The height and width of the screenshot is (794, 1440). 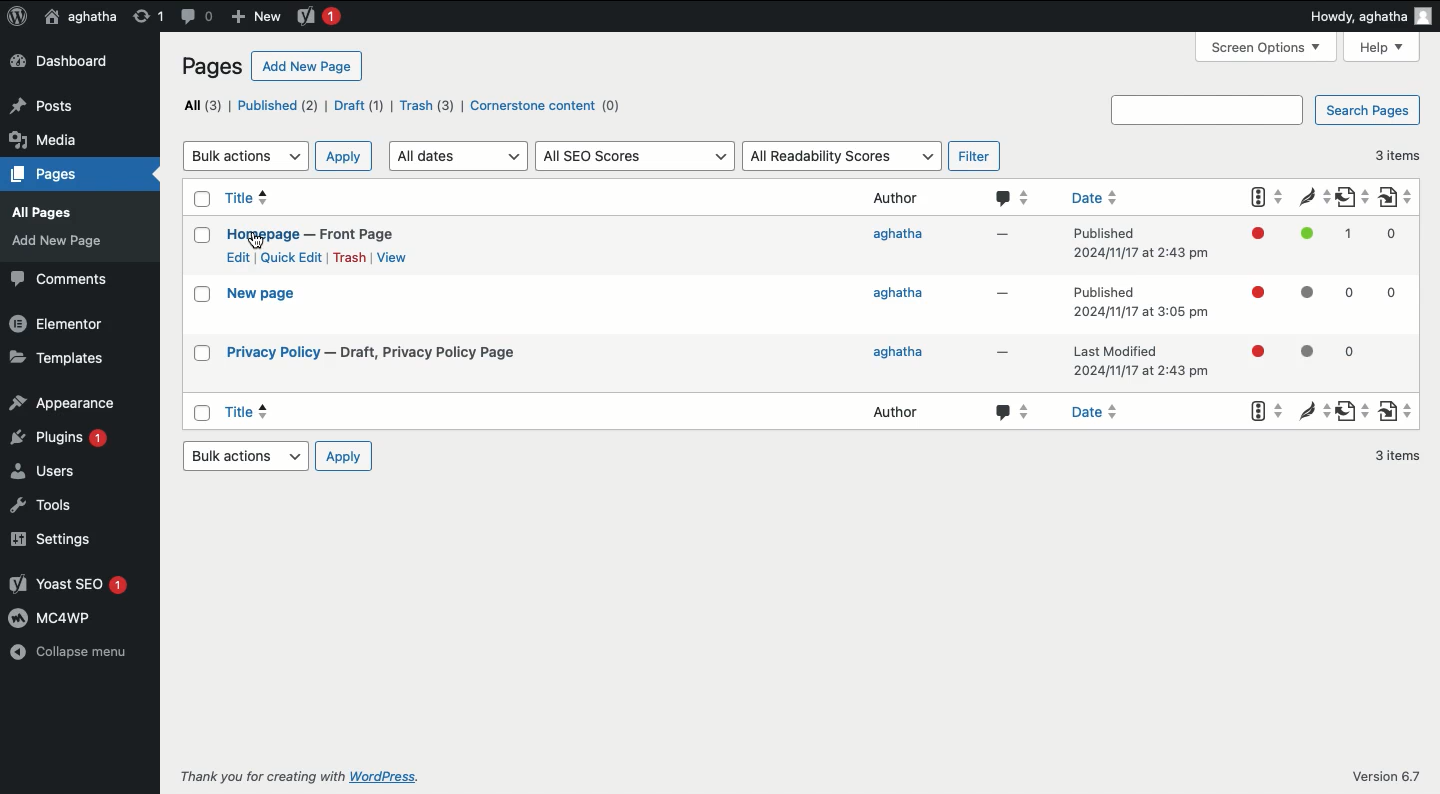 I want to click on All SEO scores, so click(x=634, y=156).